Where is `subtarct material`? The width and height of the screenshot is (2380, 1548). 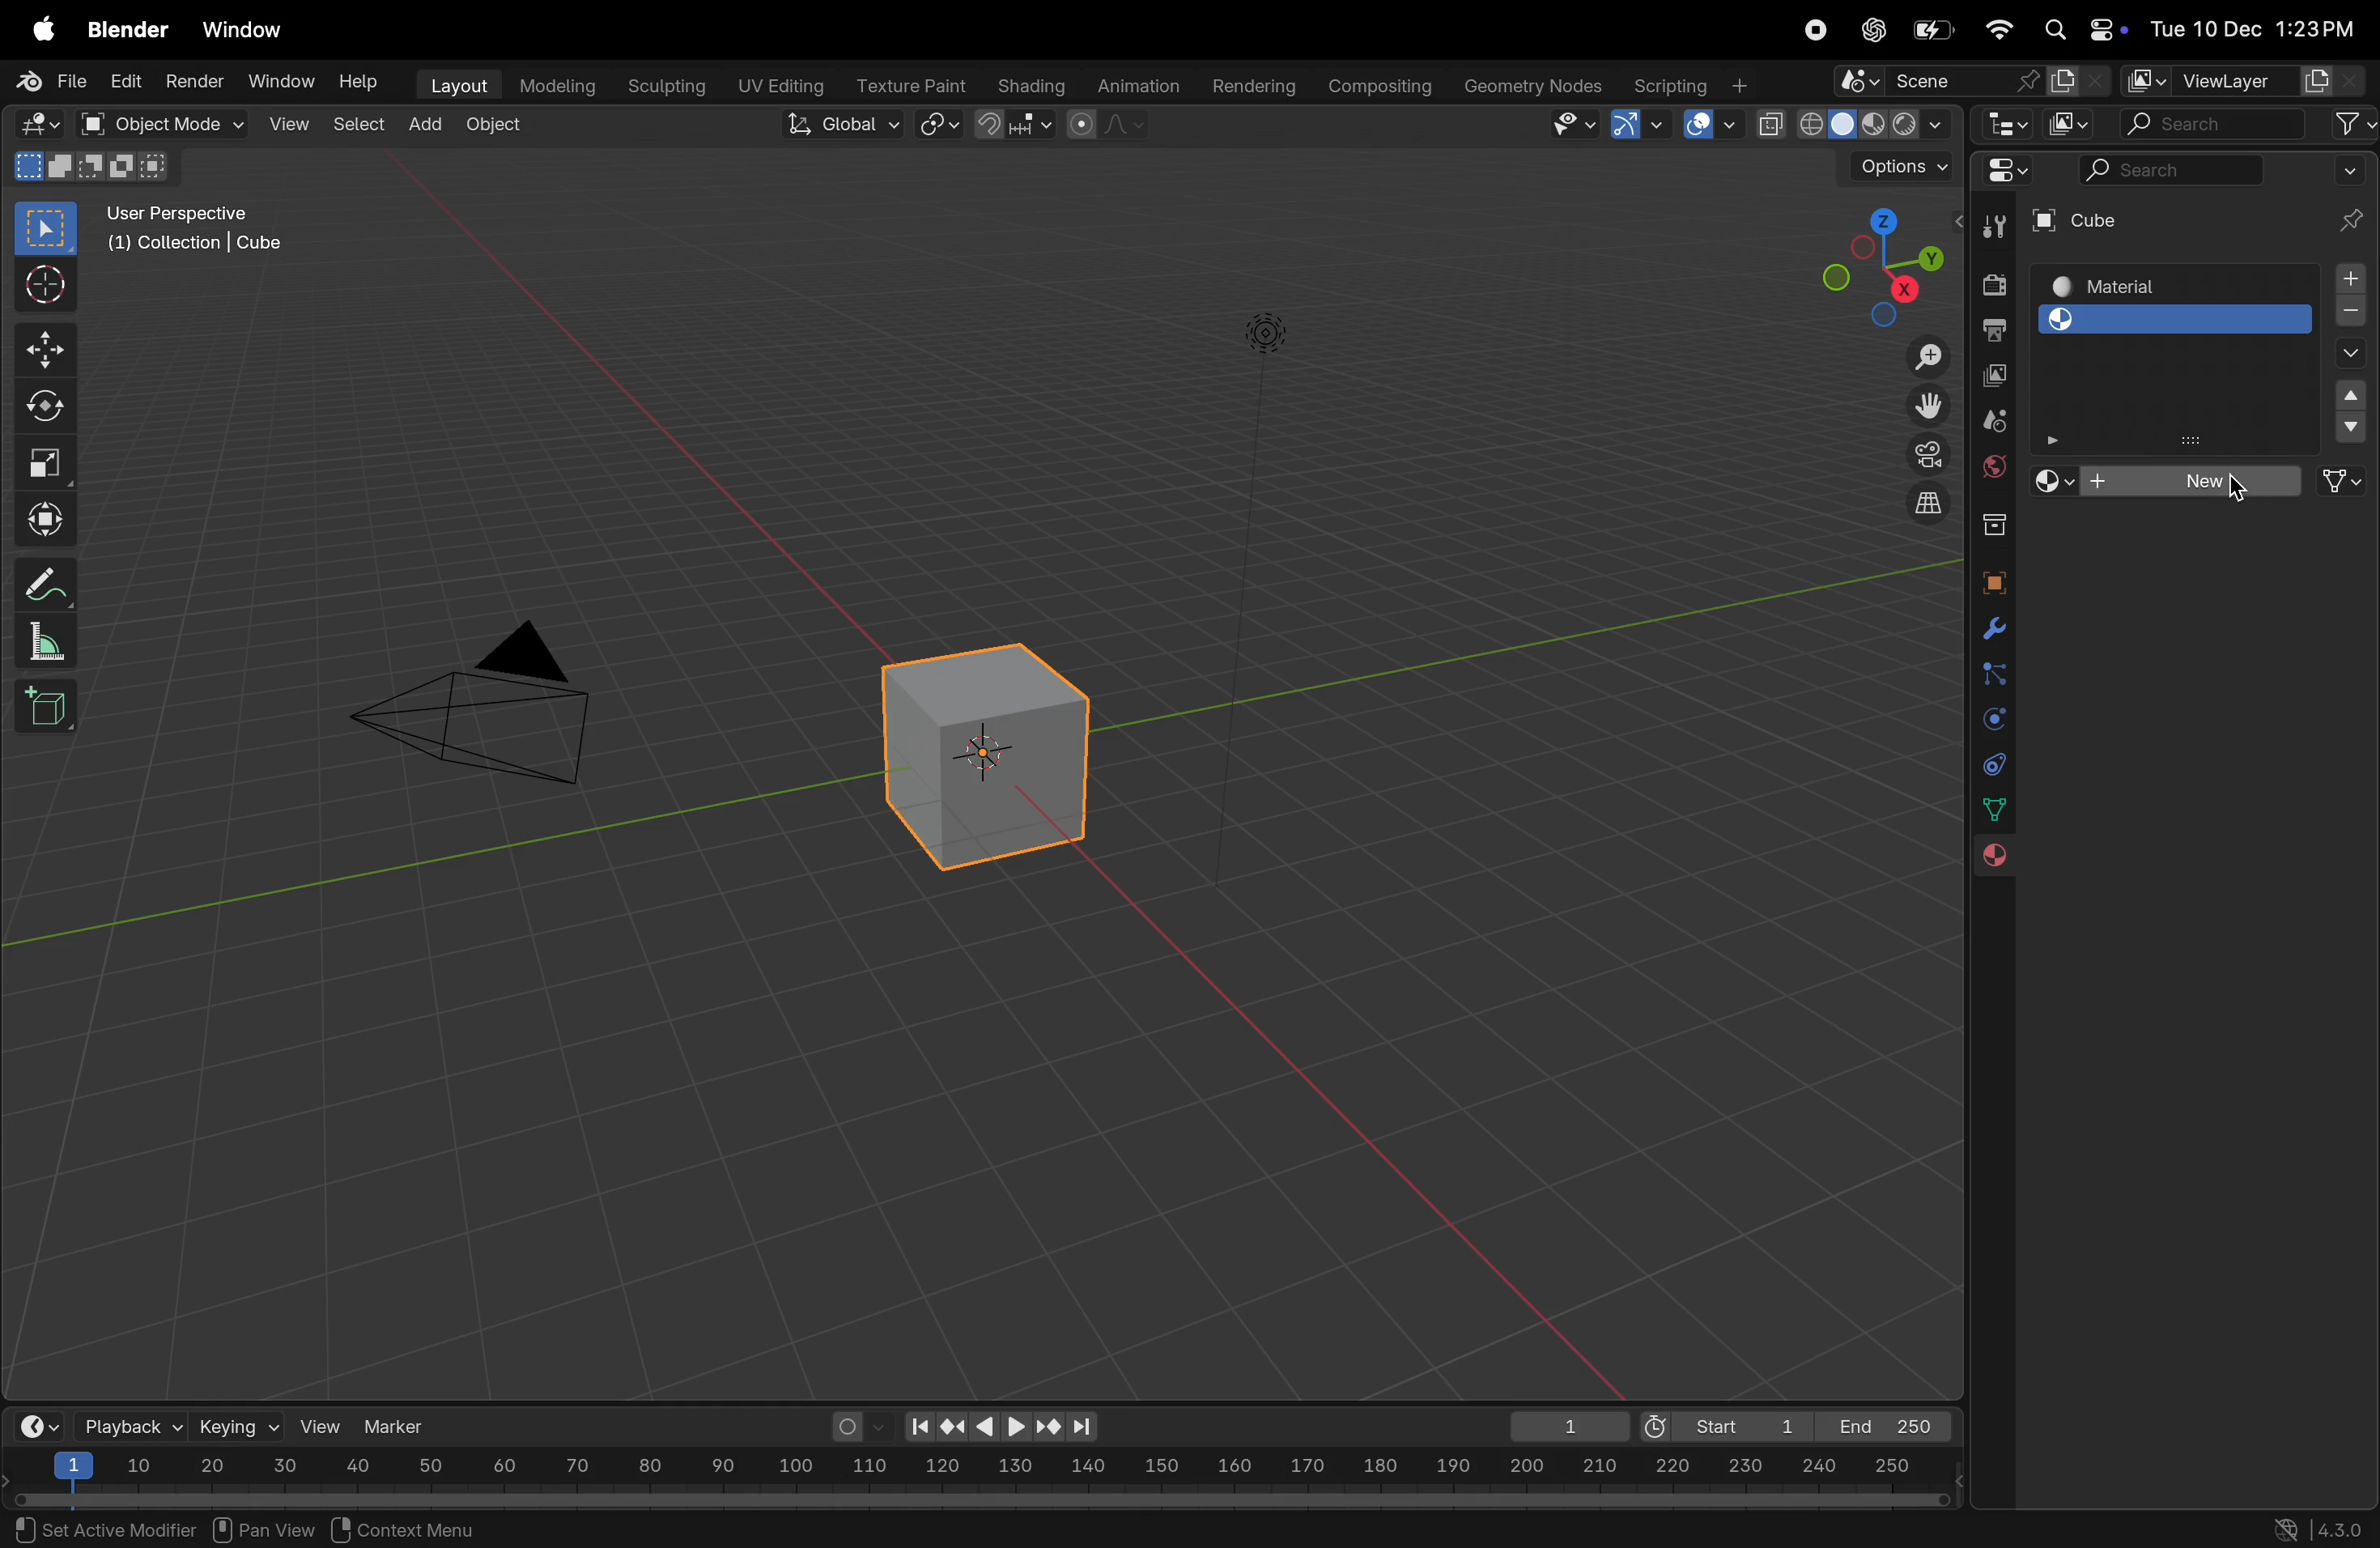 subtarct material is located at coordinates (2346, 315).